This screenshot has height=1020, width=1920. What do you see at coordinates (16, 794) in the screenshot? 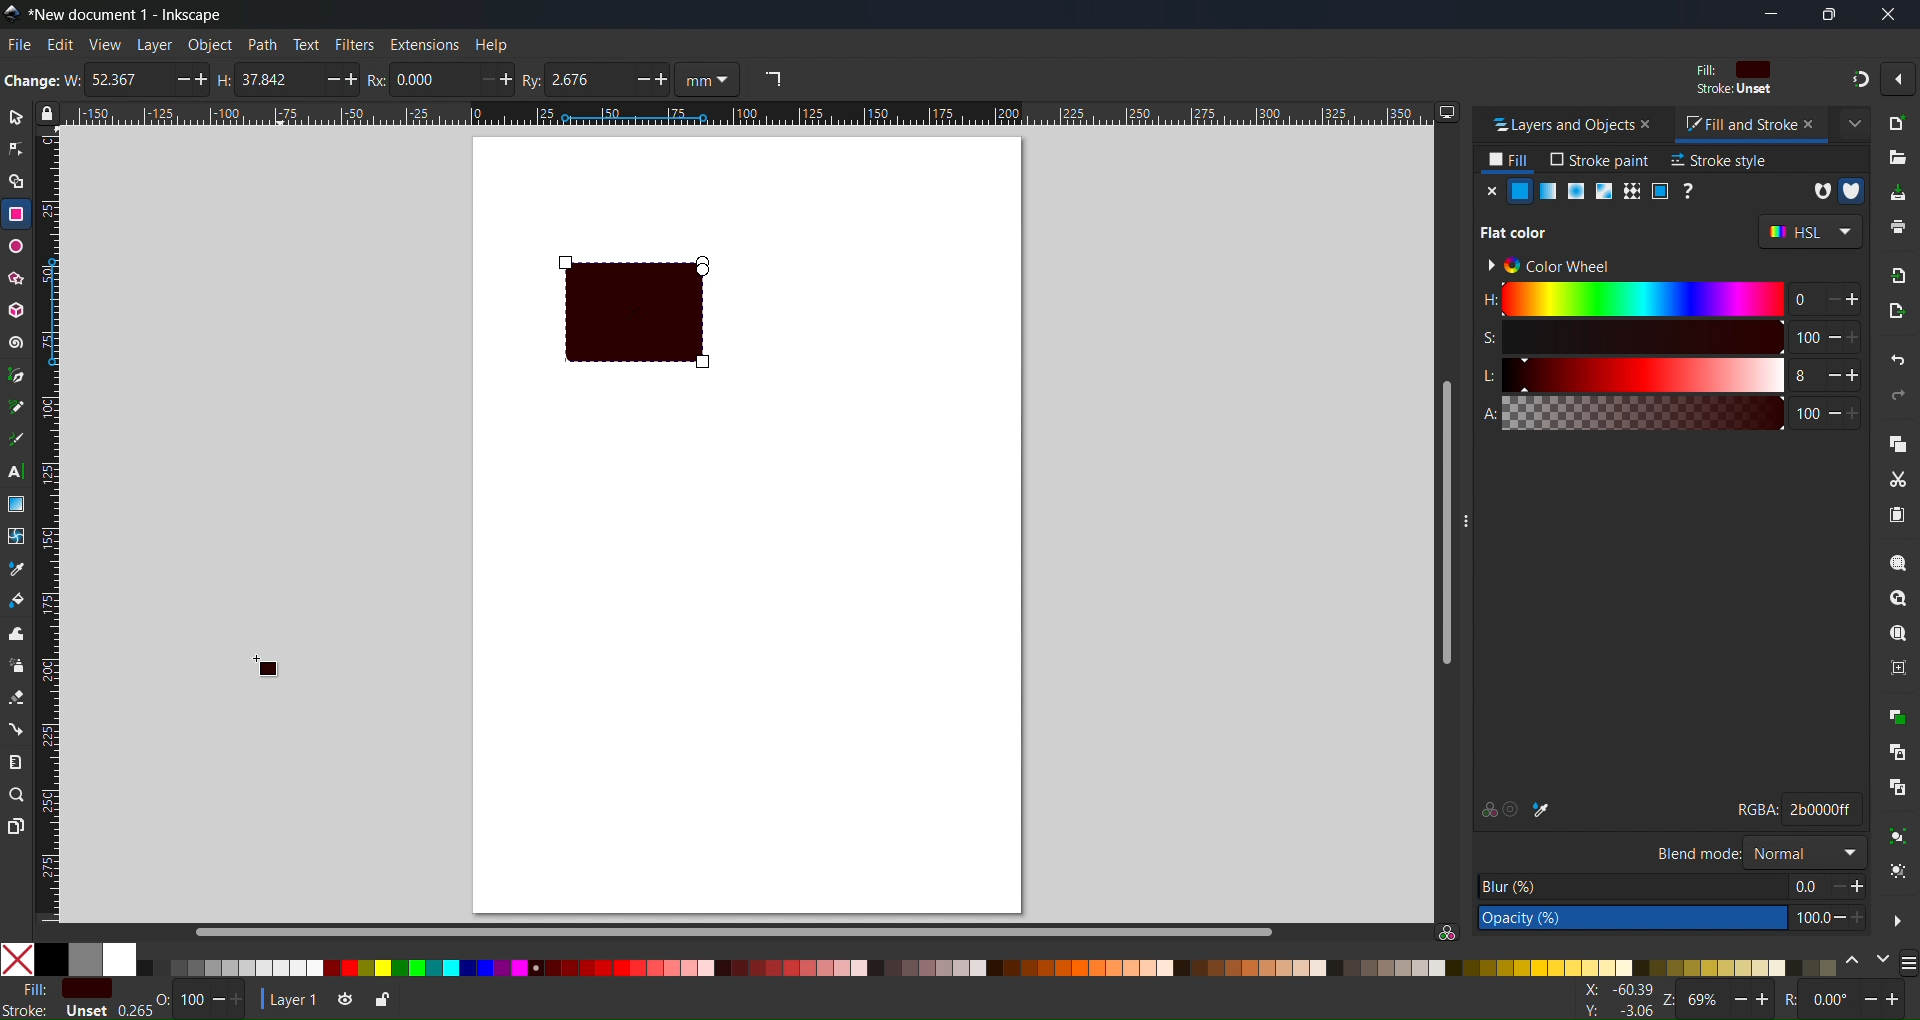
I see `Zoom tool` at bounding box center [16, 794].